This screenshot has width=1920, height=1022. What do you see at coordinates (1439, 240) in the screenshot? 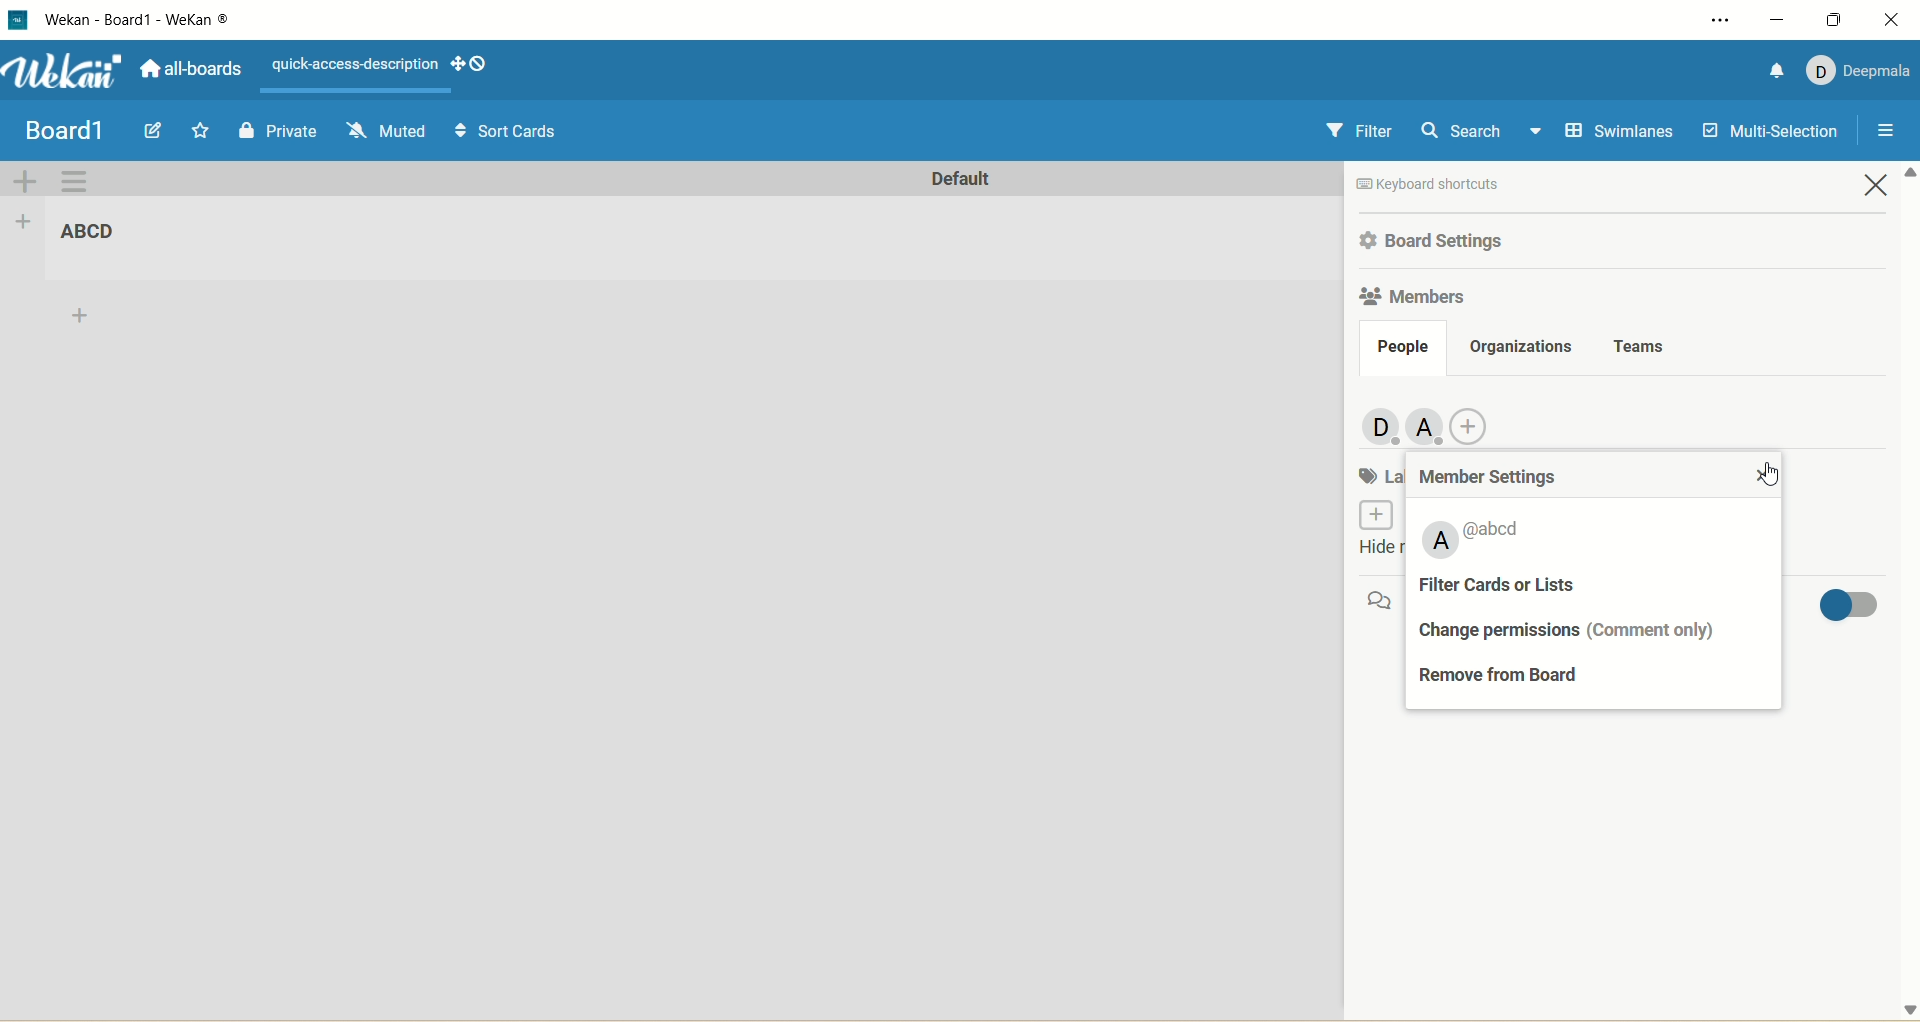
I see `board settings` at bounding box center [1439, 240].